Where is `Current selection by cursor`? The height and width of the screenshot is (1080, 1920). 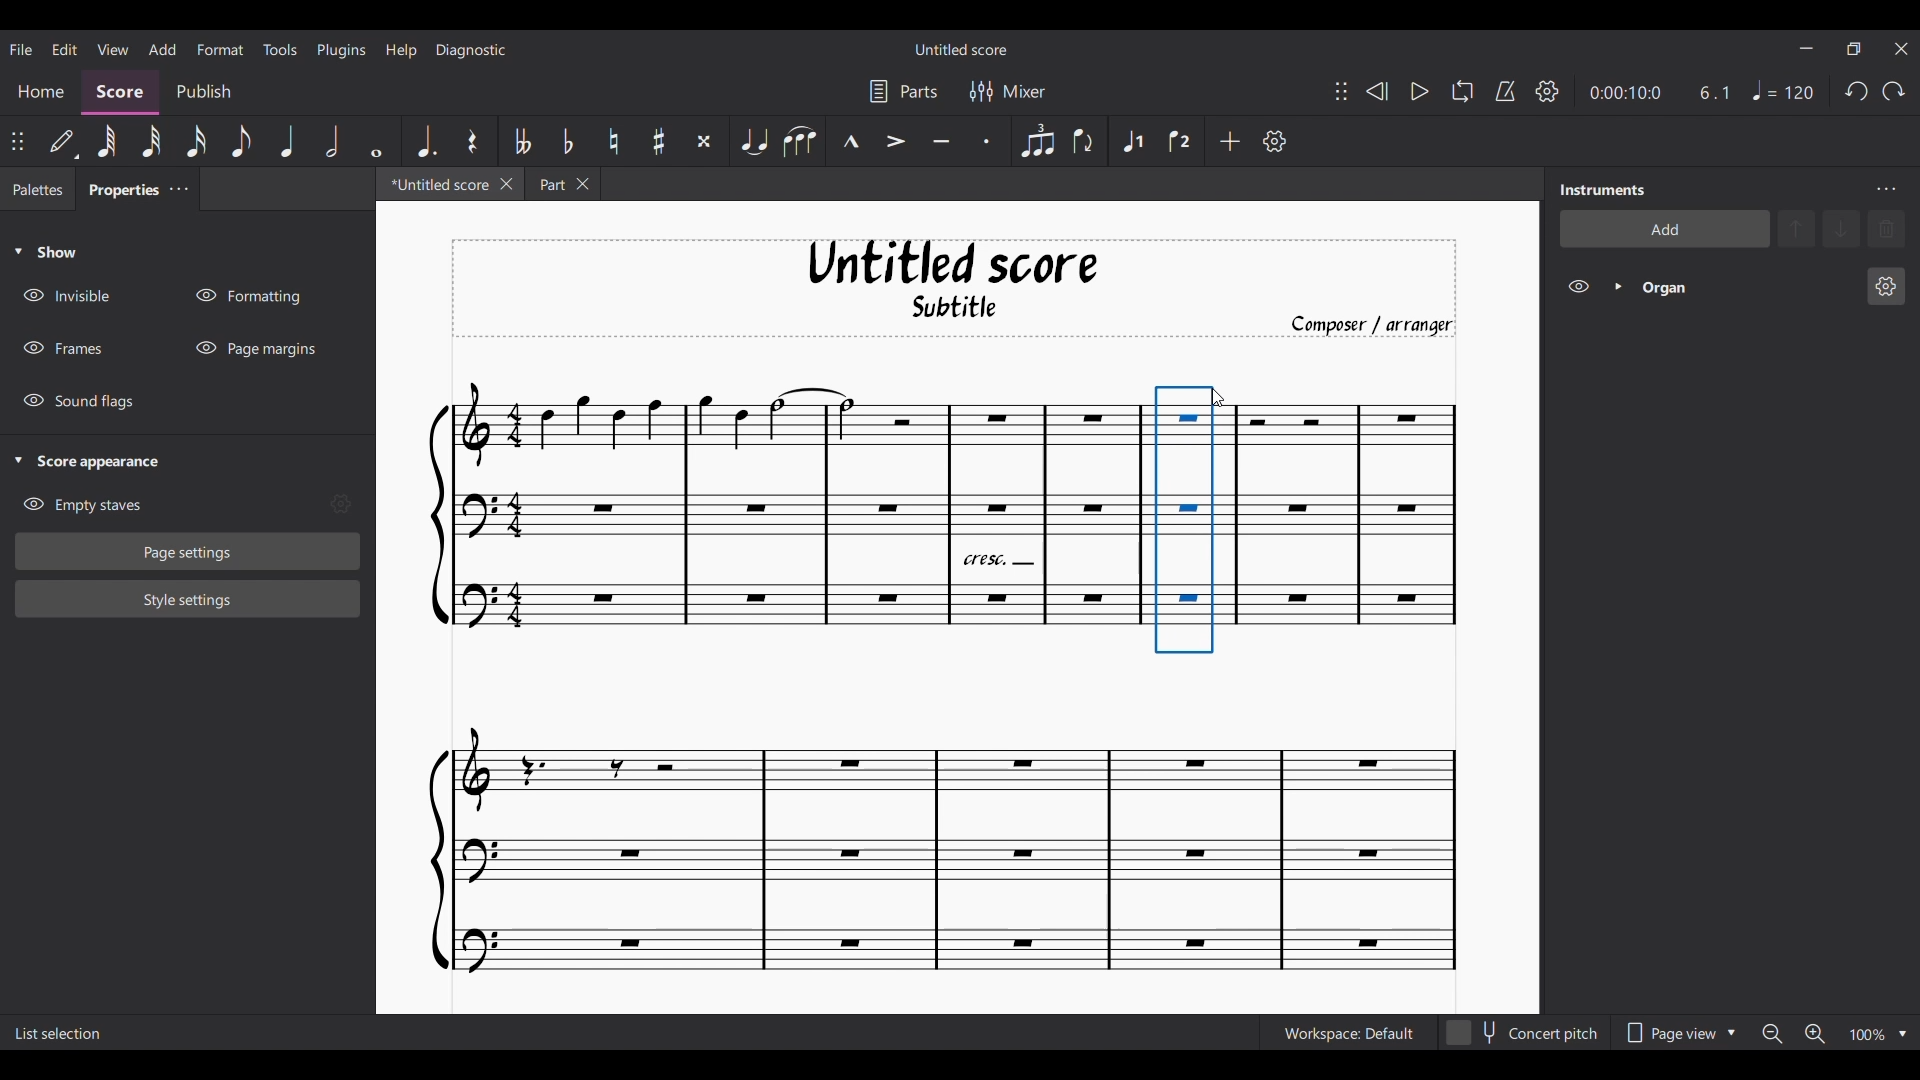 Current selection by cursor is located at coordinates (1184, 520).